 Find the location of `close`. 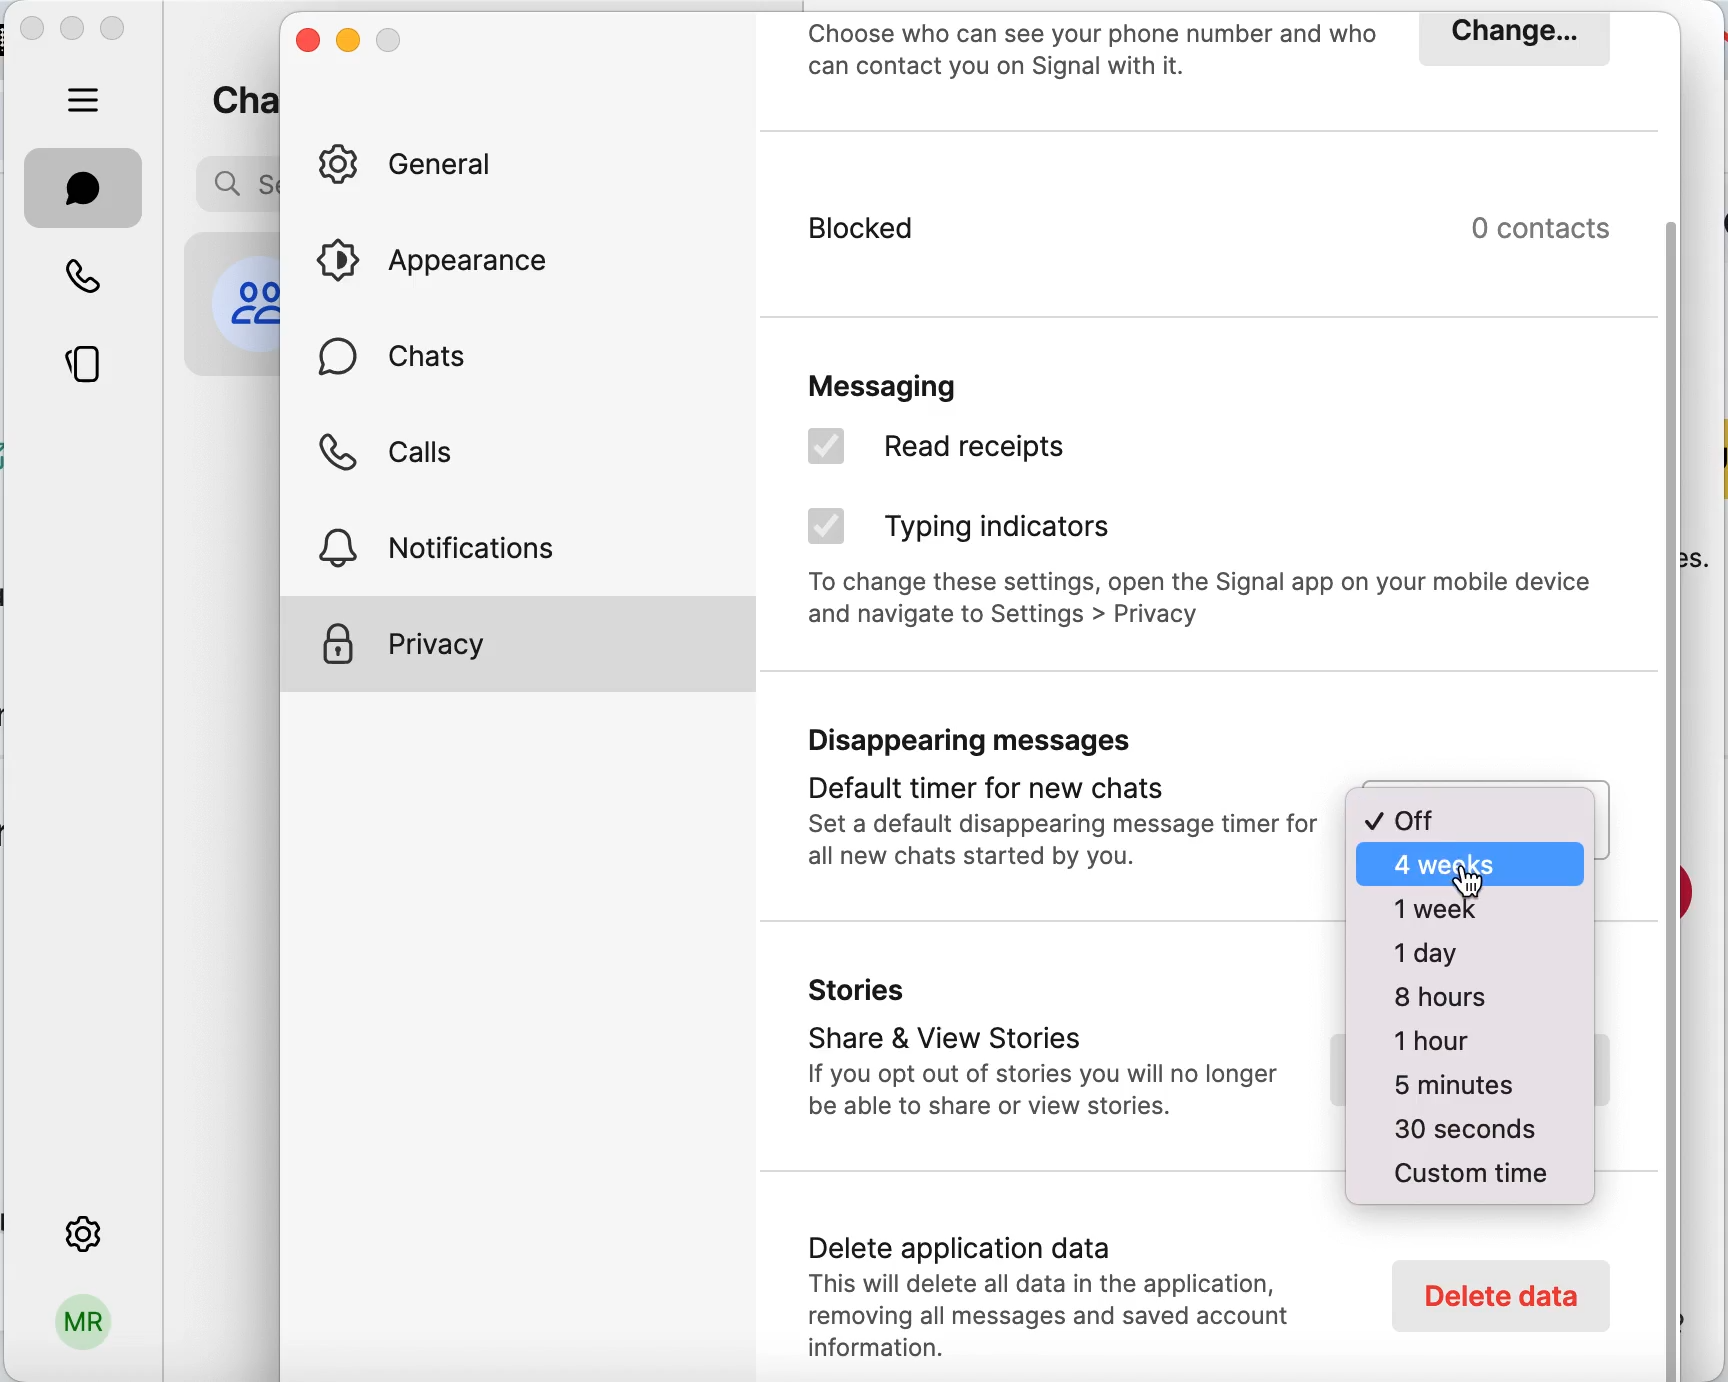

close is located at coordinates (32, 32).